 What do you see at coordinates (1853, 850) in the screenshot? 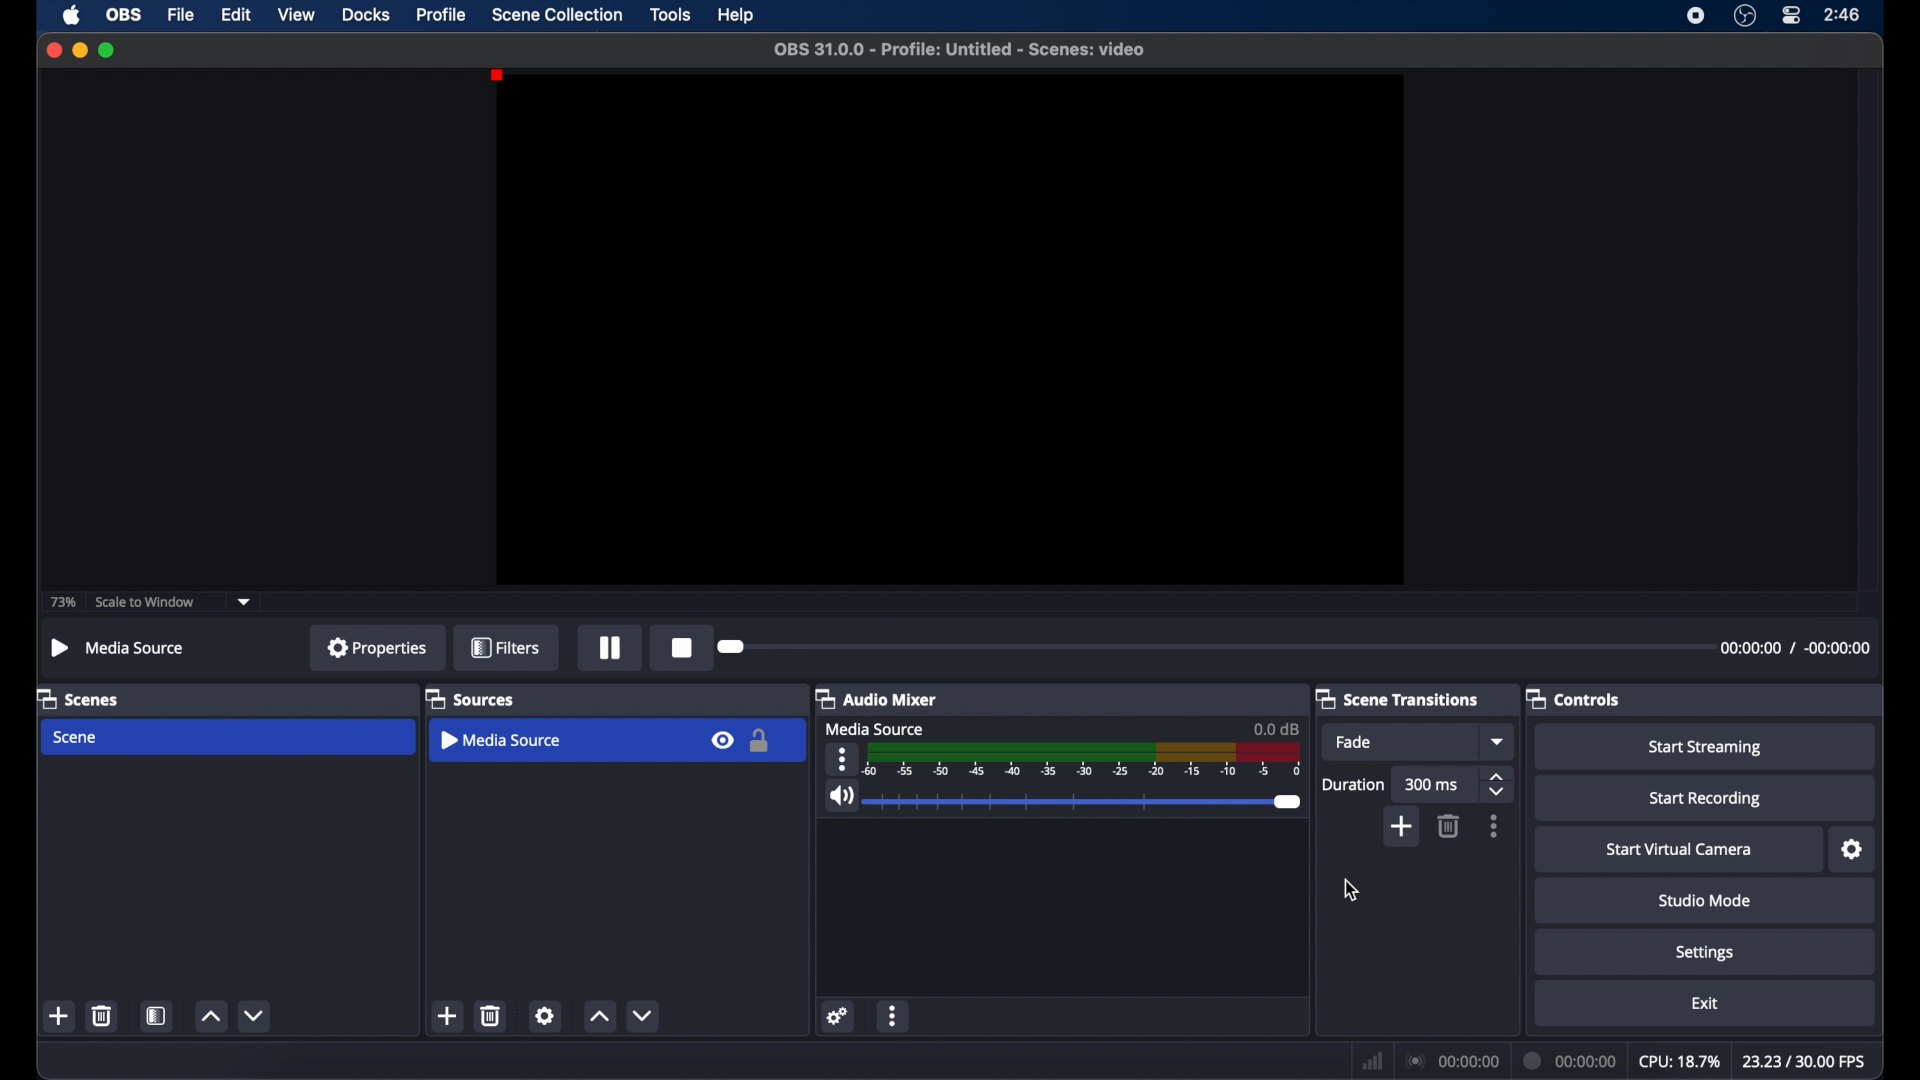
I see `settings` at bounding box center [1853, 850].